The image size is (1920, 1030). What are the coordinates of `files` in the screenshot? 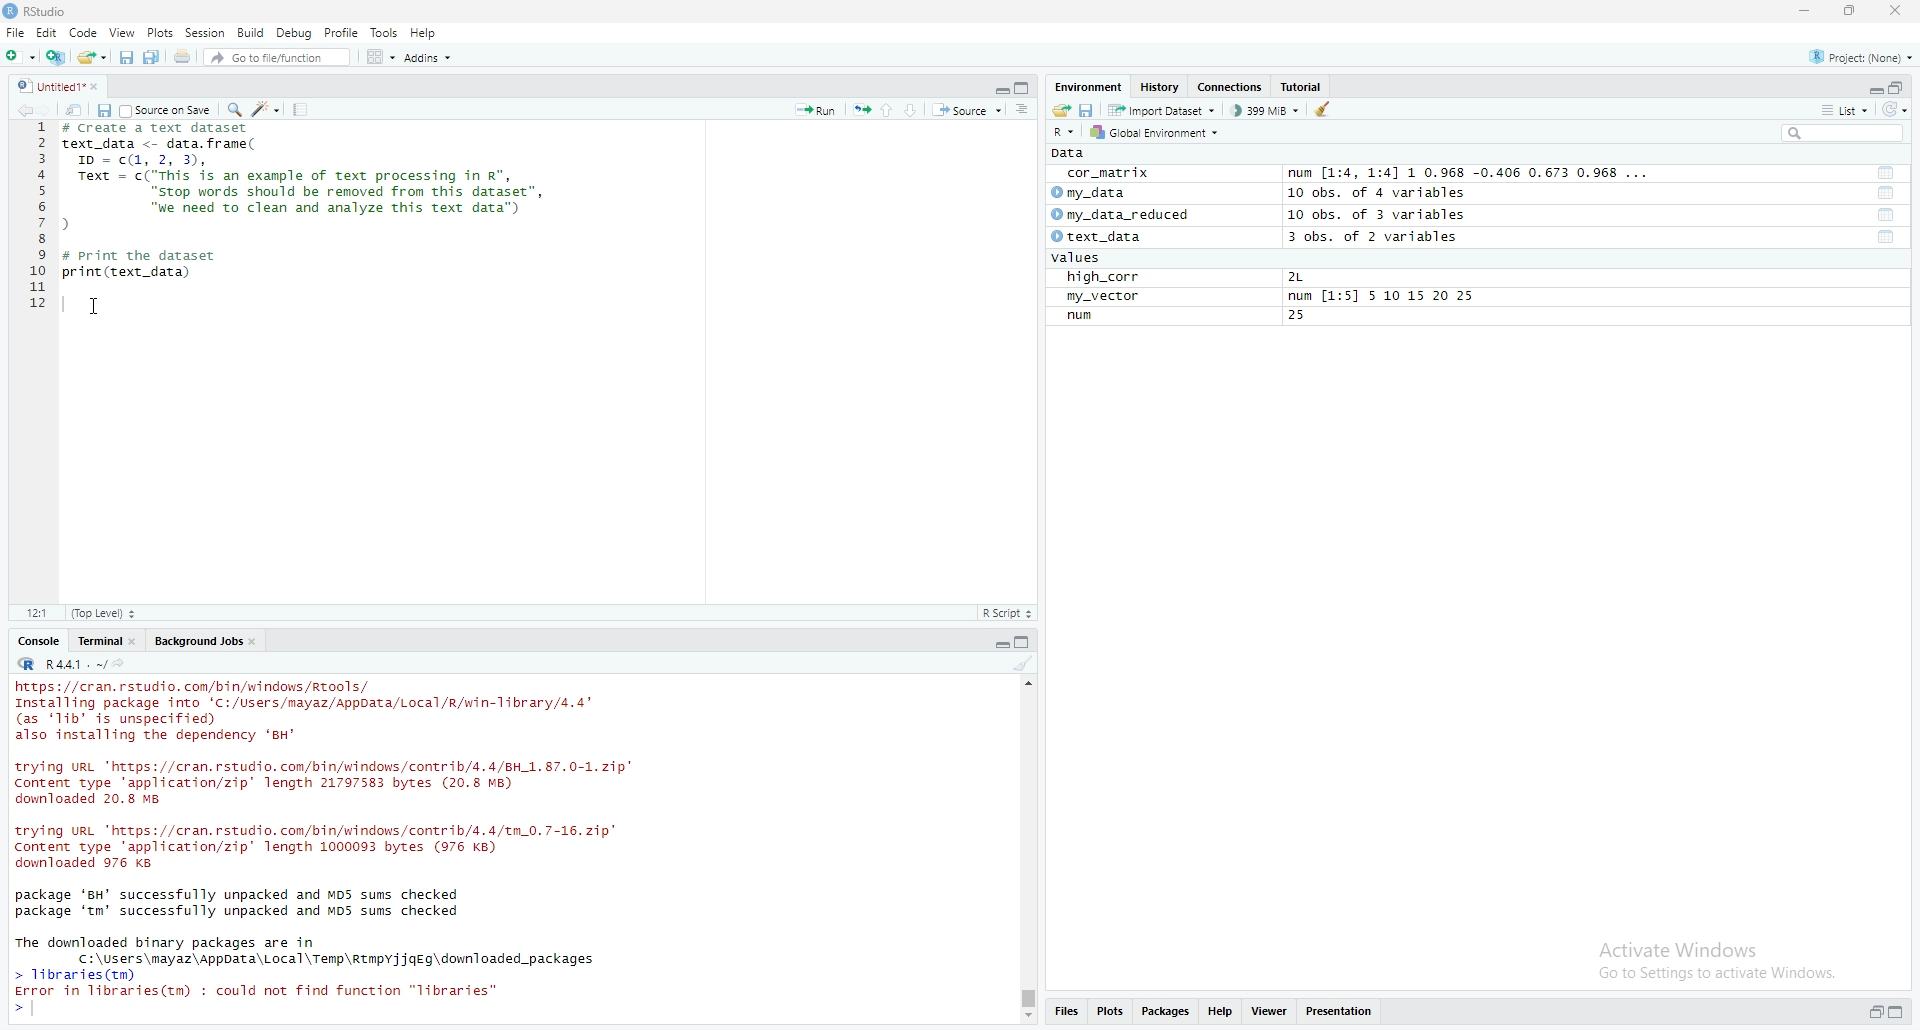 It's located at (1067, 1012).